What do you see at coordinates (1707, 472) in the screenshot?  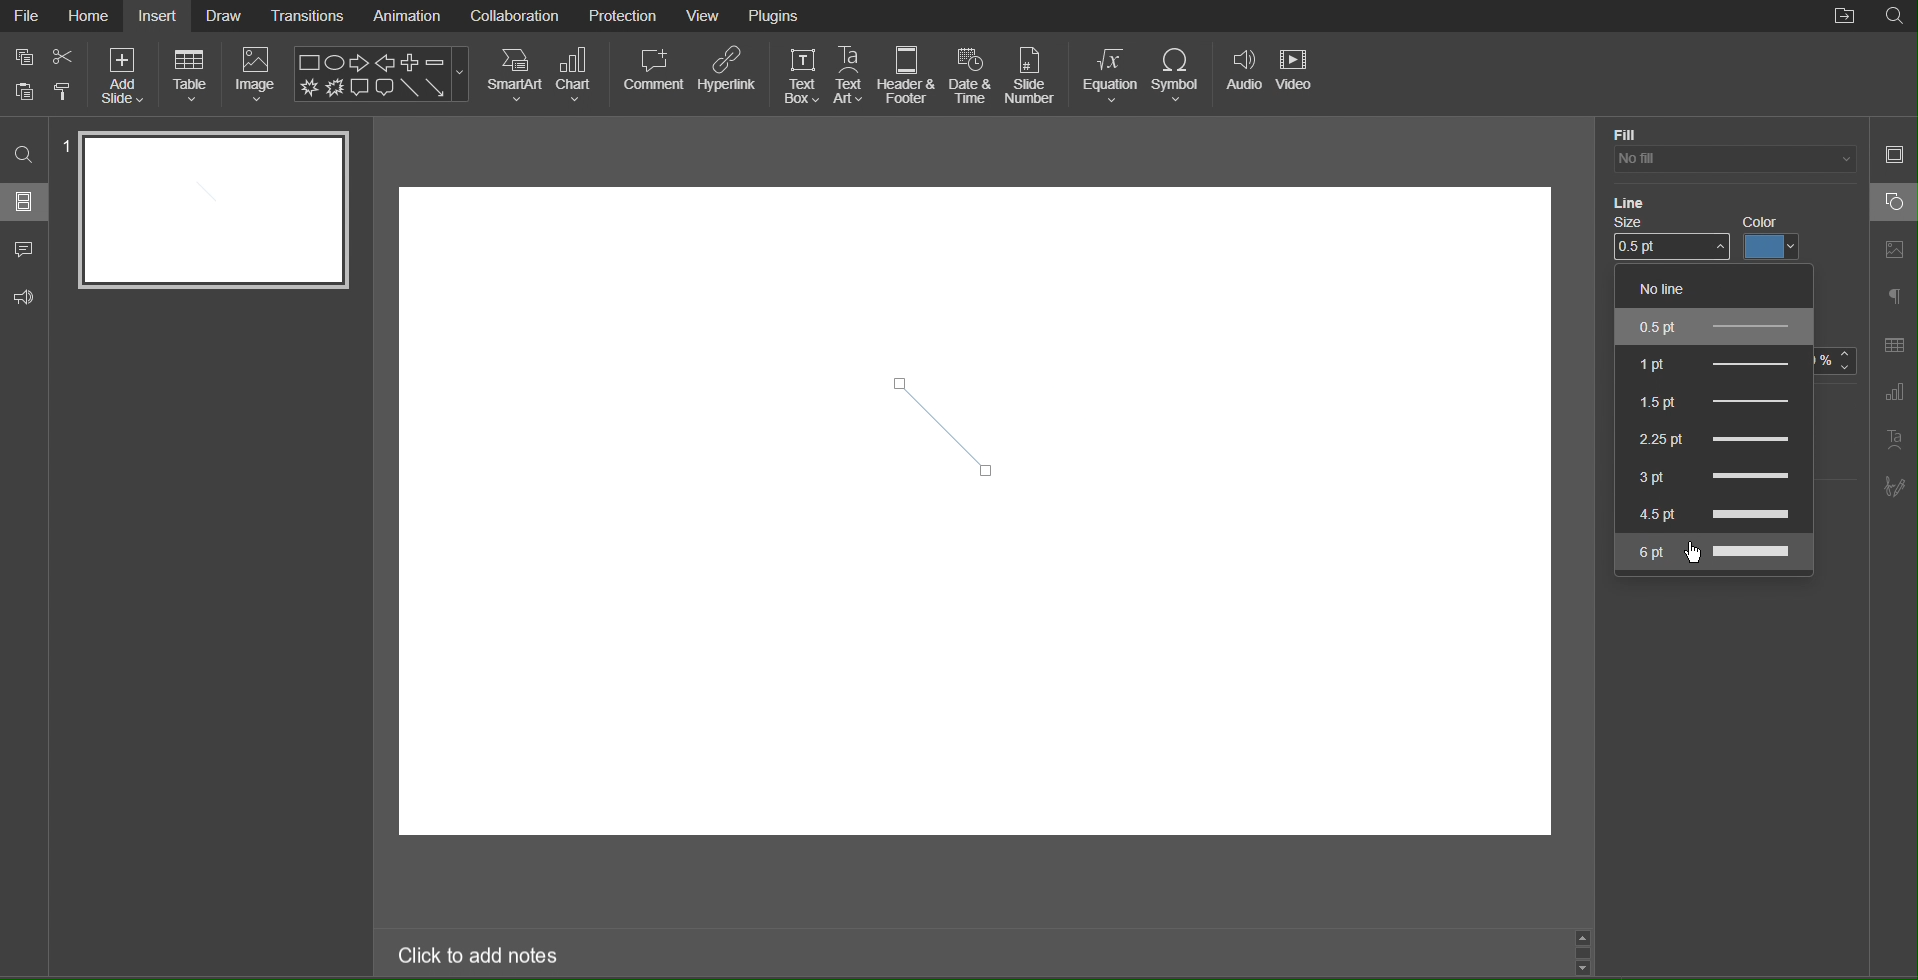 I see `3 pt` at bounding box center [1707, 472].